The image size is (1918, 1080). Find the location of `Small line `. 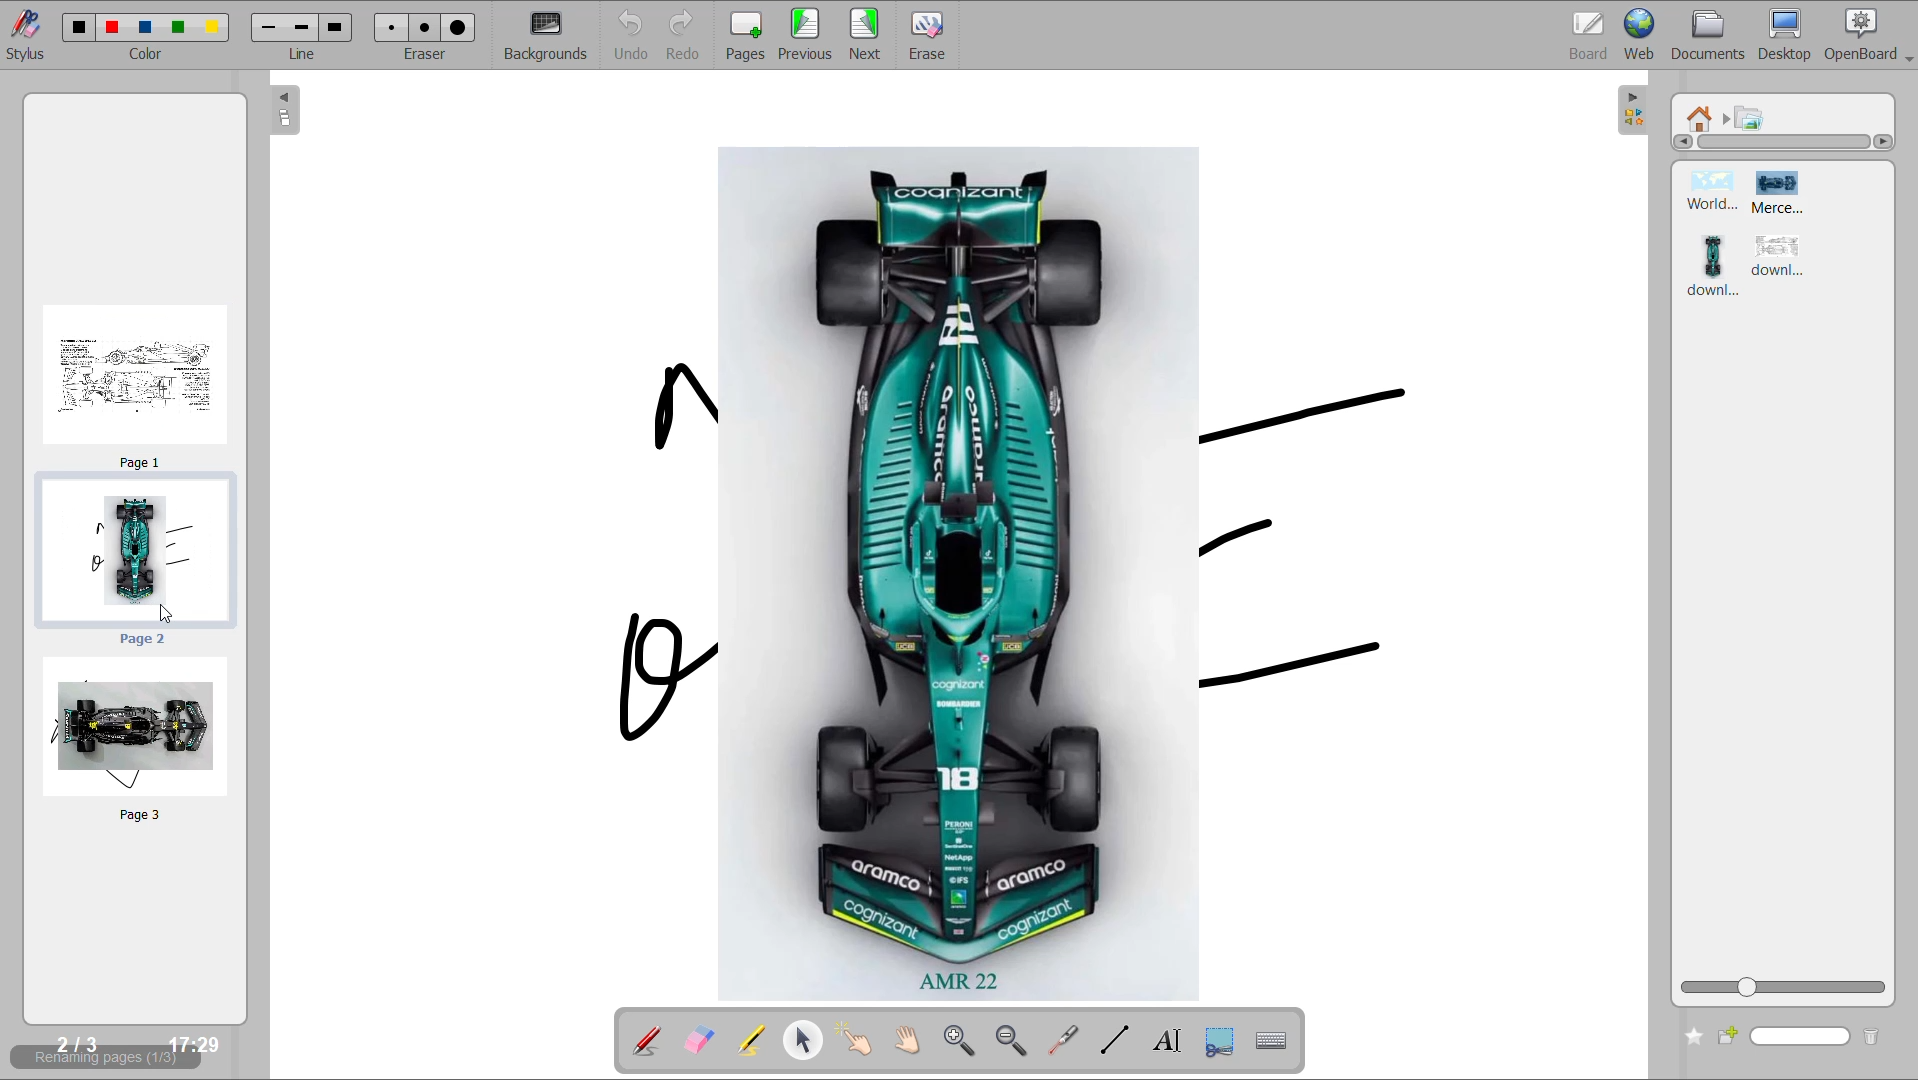

Small line  is located at coordinates (270, 28).